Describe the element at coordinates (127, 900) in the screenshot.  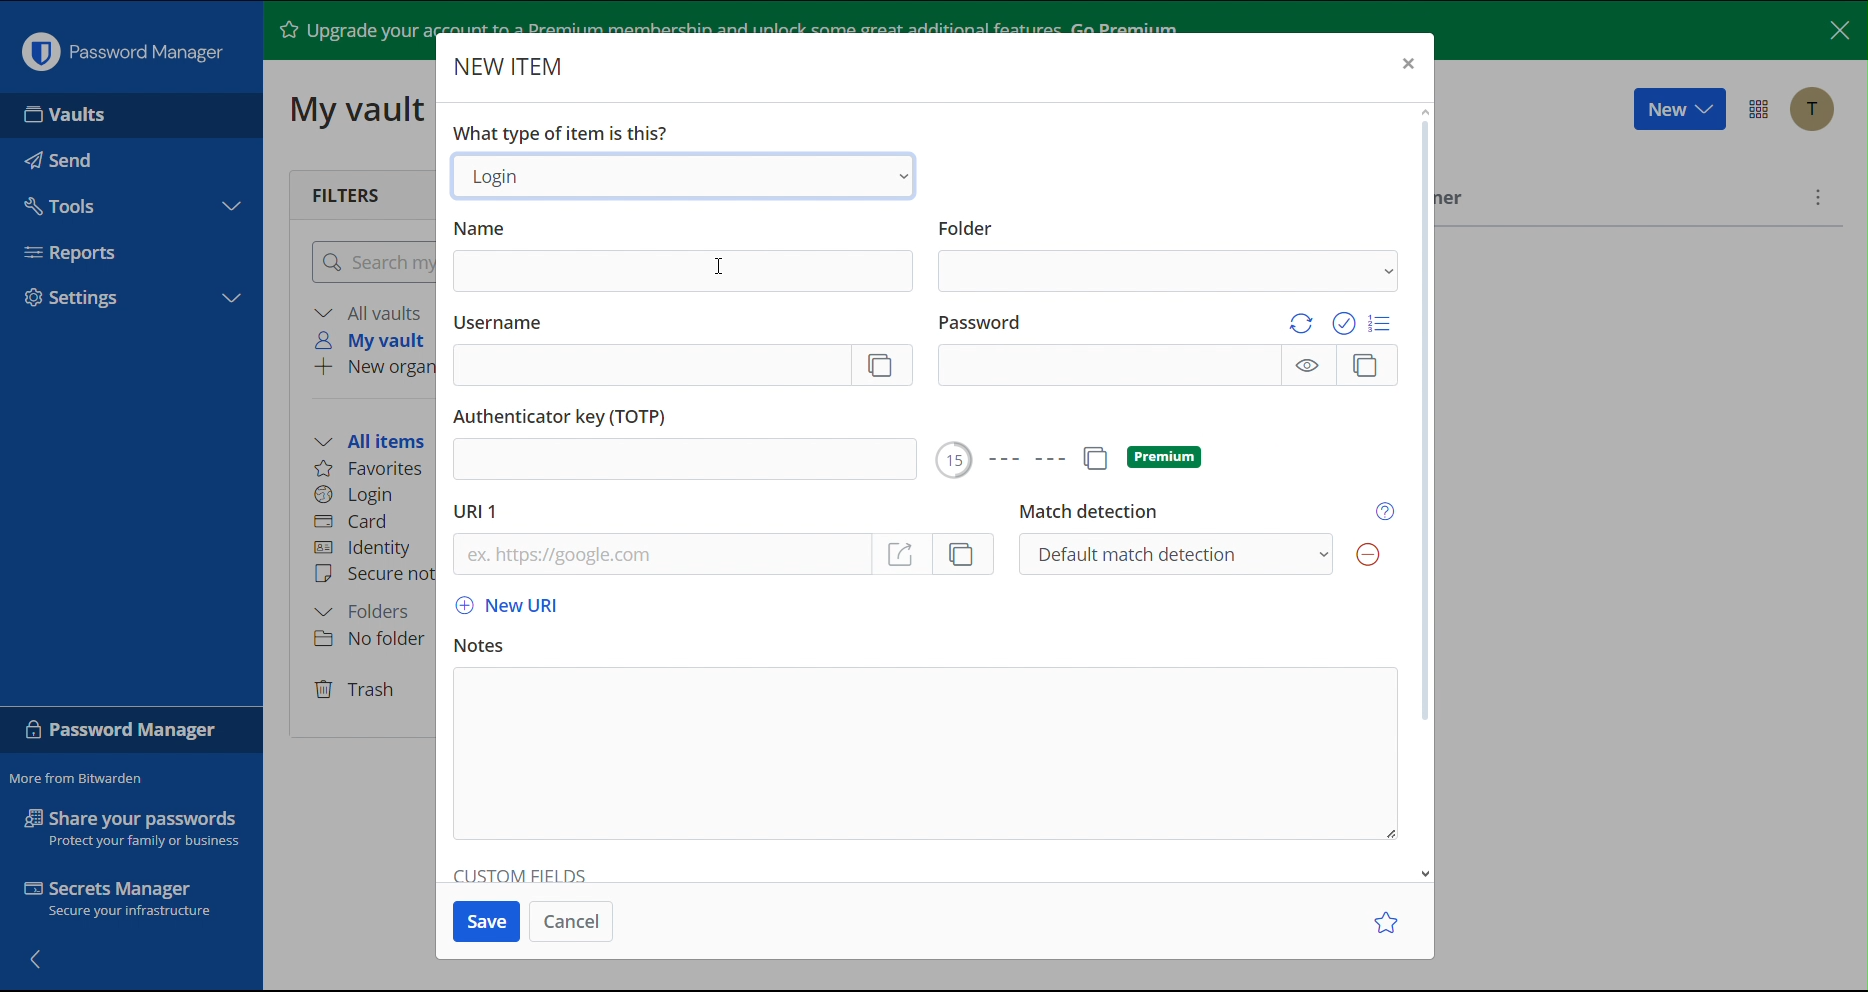
I see `Secrets Manager` at that location.